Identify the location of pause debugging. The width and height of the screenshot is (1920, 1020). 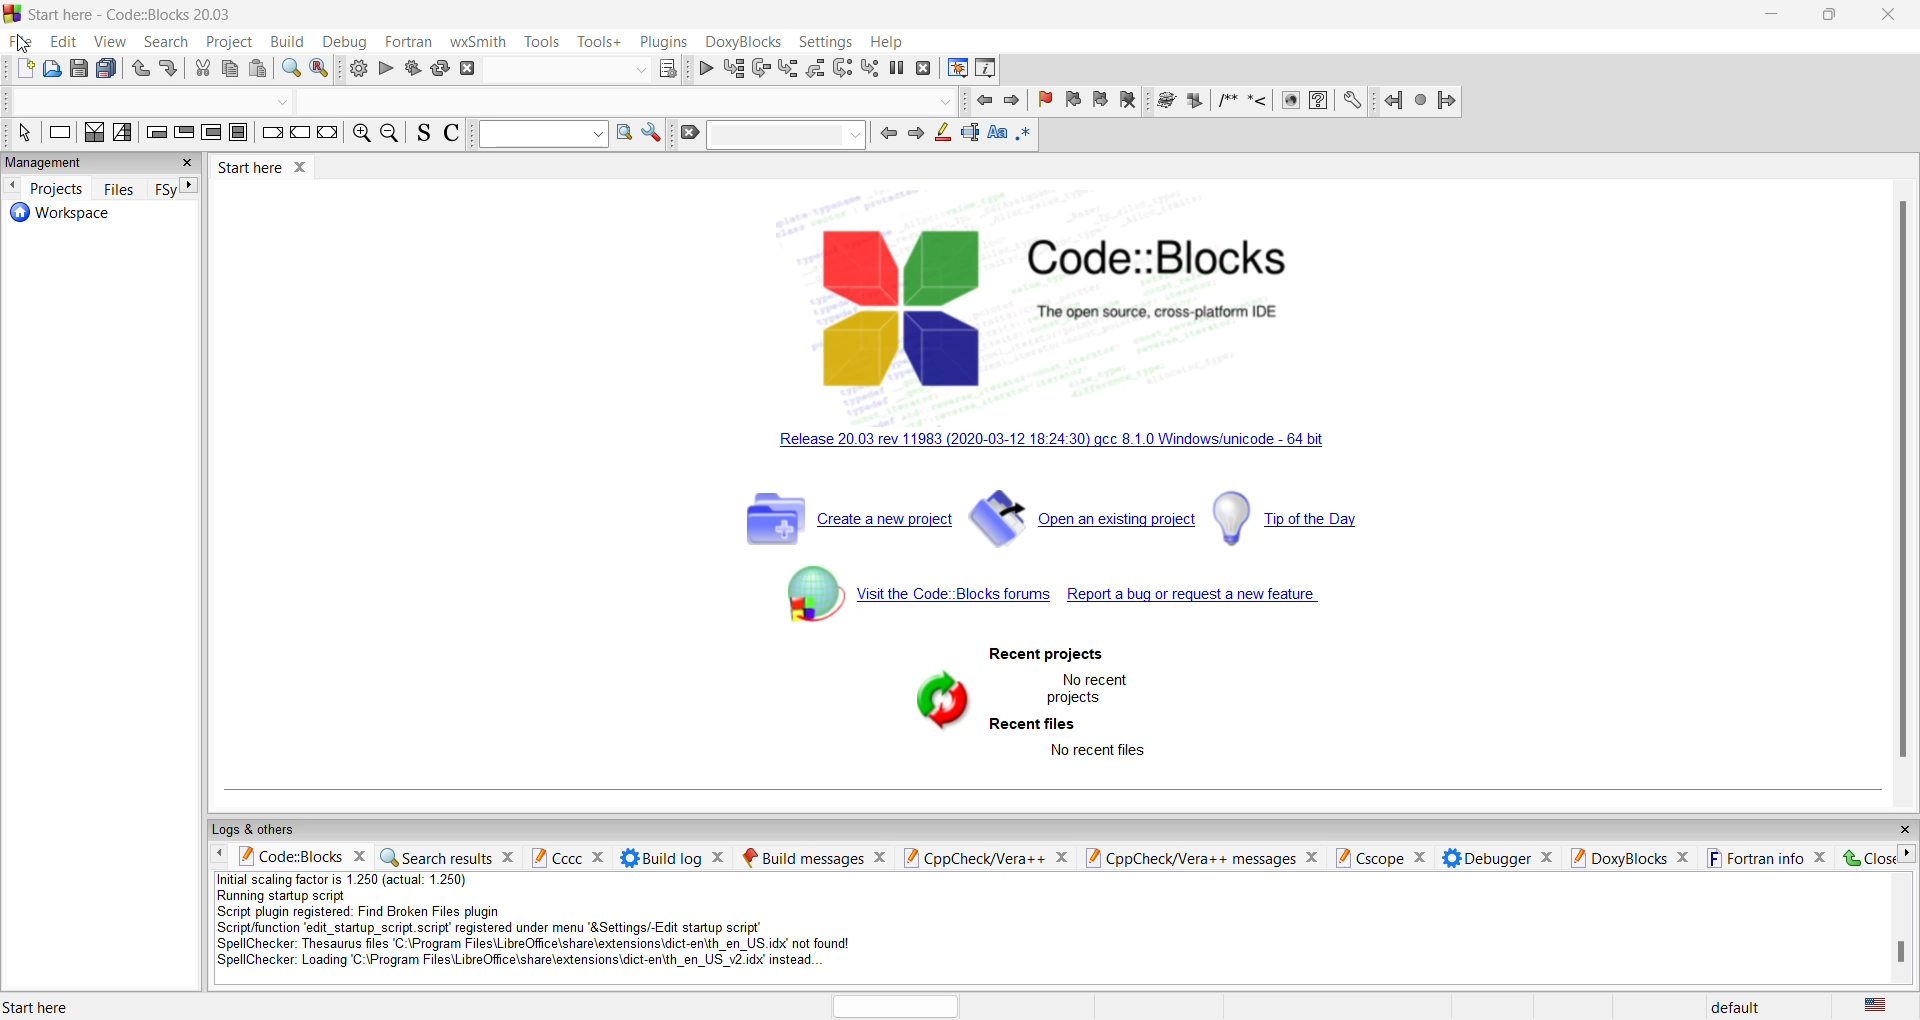
(897, 67).